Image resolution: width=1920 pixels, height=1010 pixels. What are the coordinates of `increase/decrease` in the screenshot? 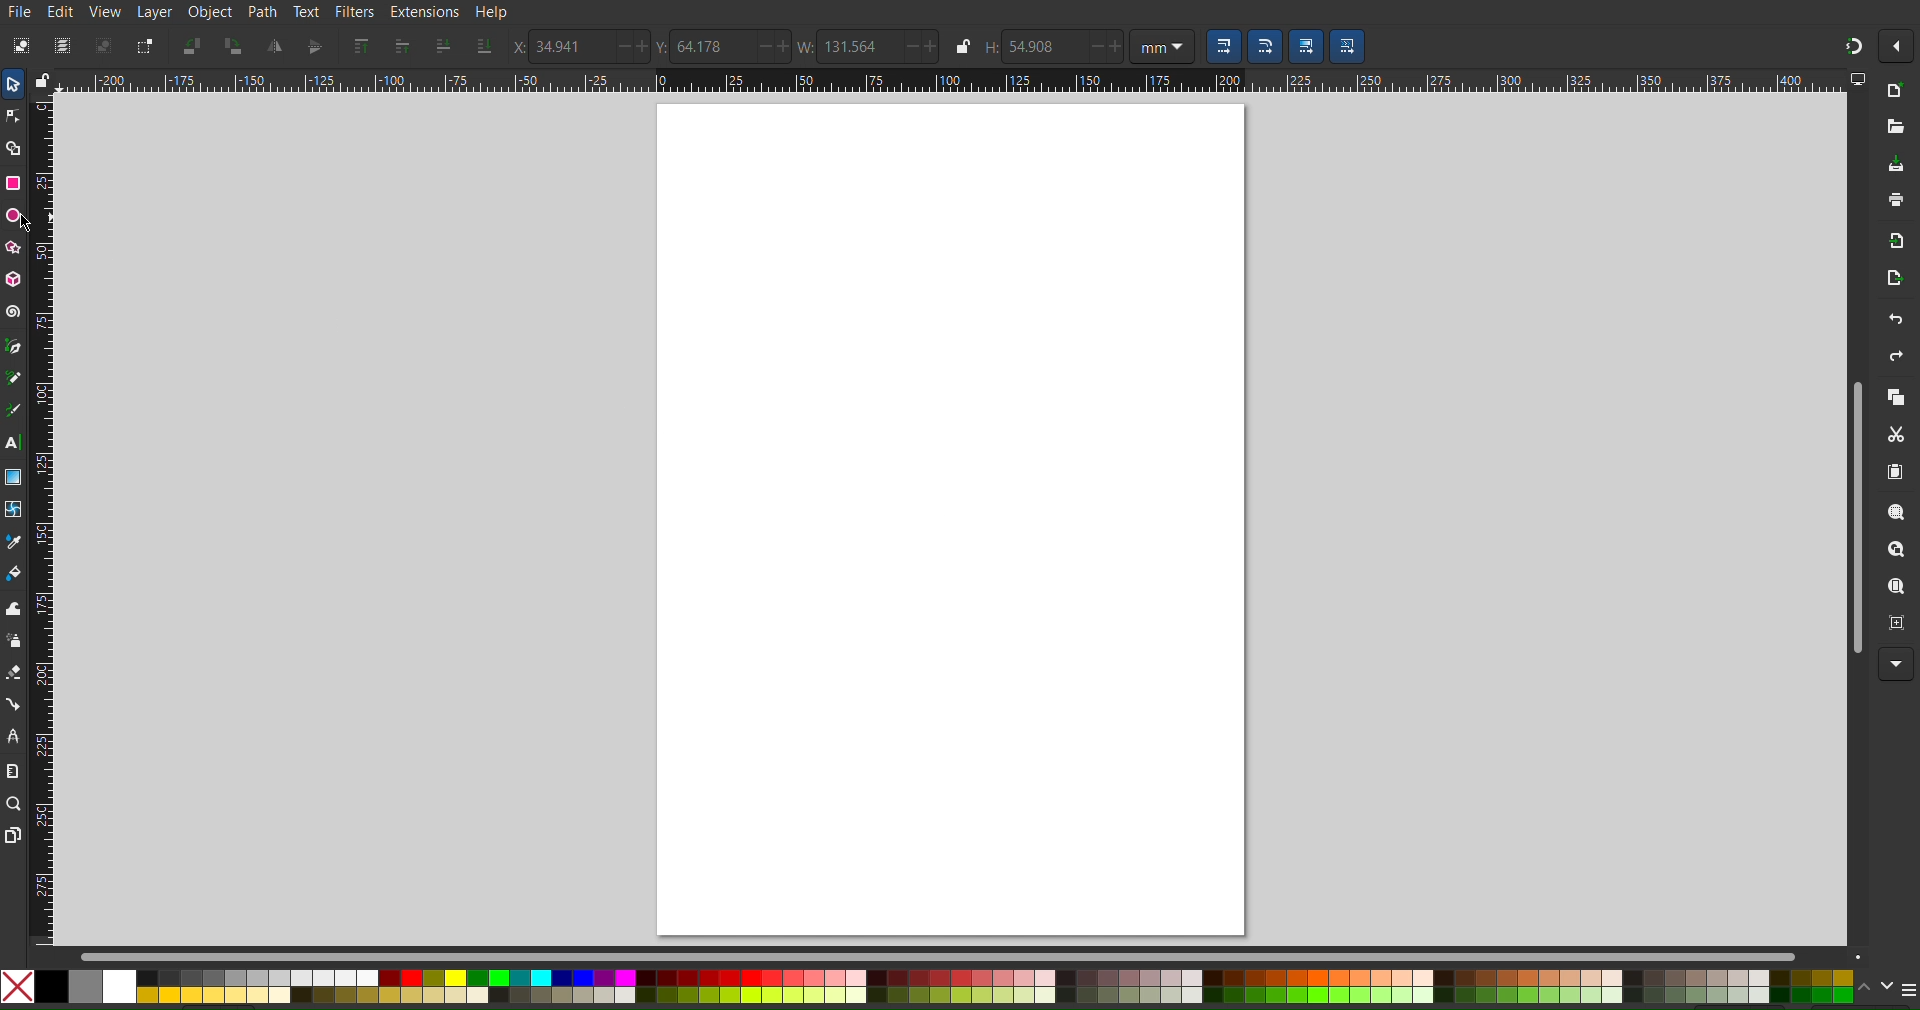 It's located at (771, 47).